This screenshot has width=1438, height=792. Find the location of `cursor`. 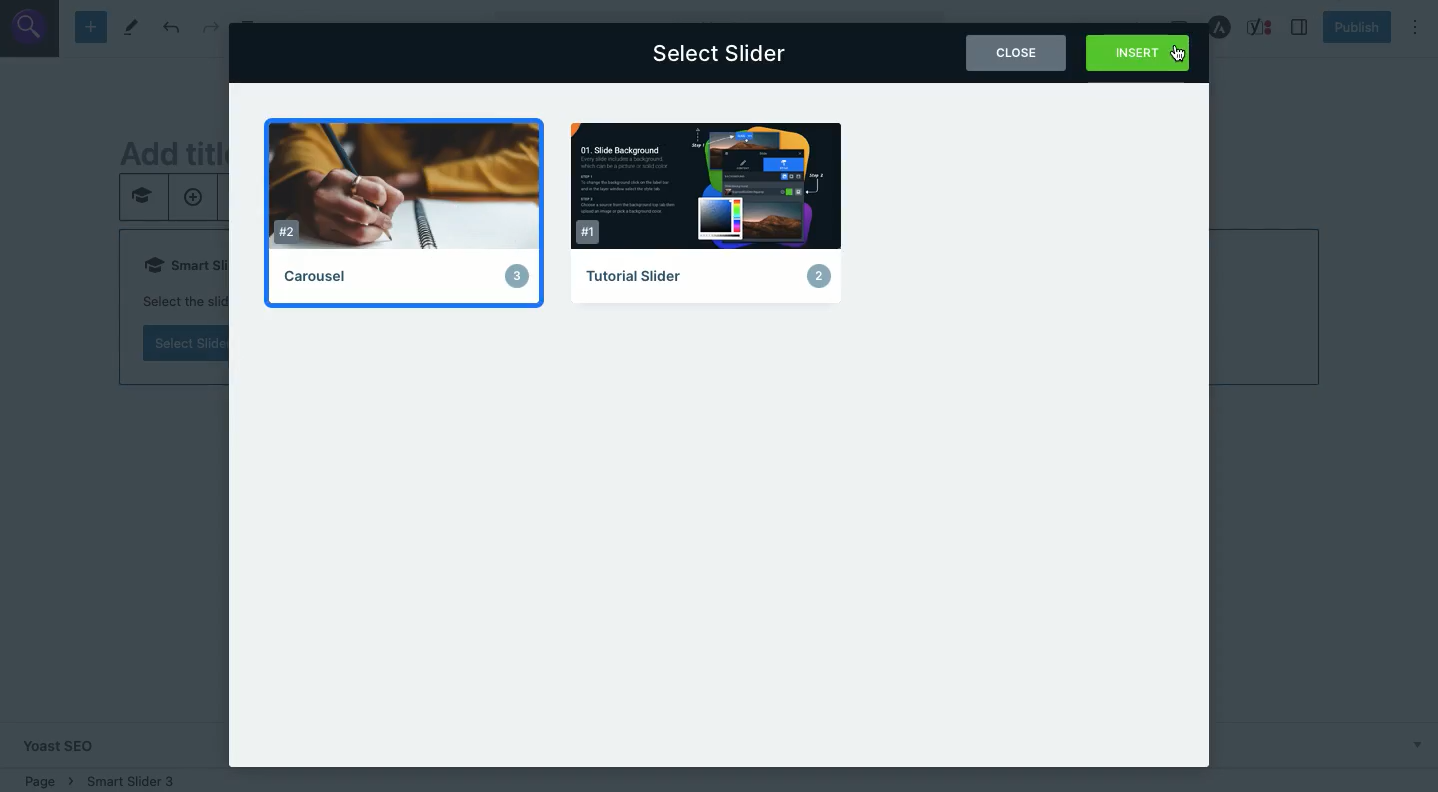

cursor is located at coordinates (1176, 58).